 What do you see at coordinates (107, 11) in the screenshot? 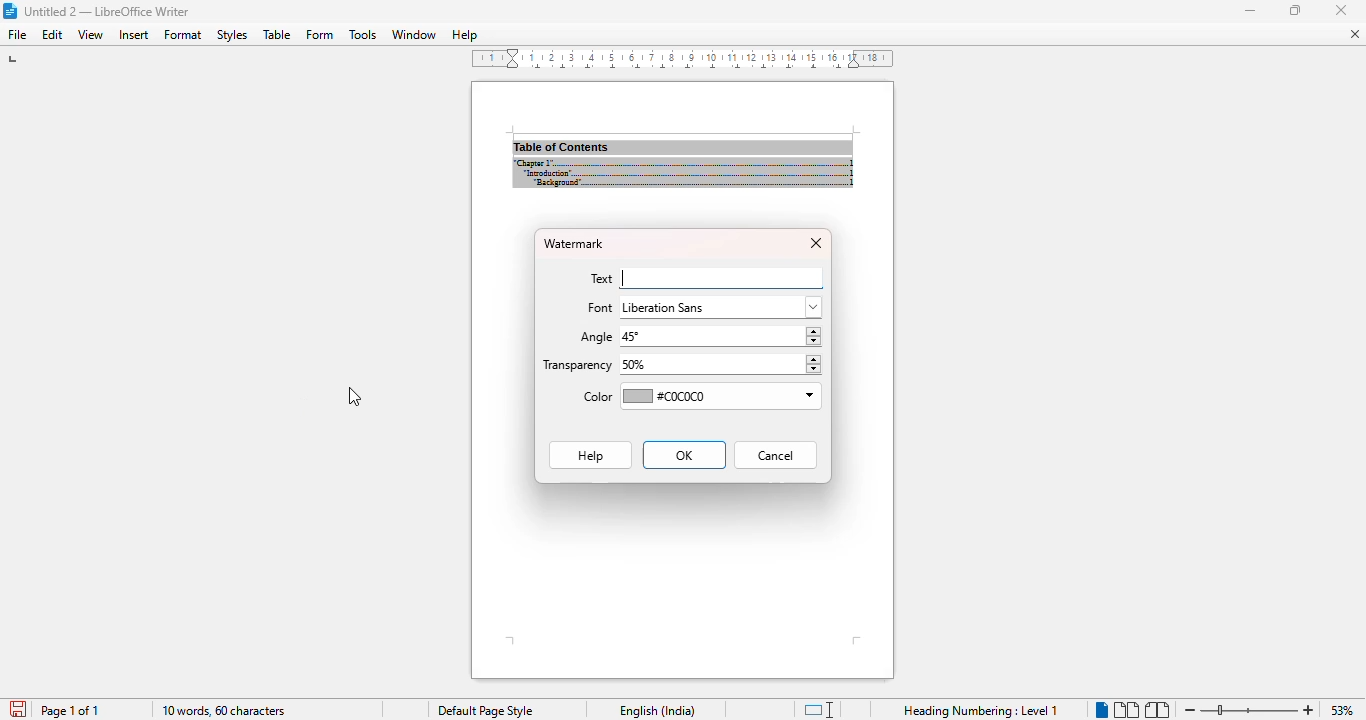
I see `title` at bounding box center [107, 11].